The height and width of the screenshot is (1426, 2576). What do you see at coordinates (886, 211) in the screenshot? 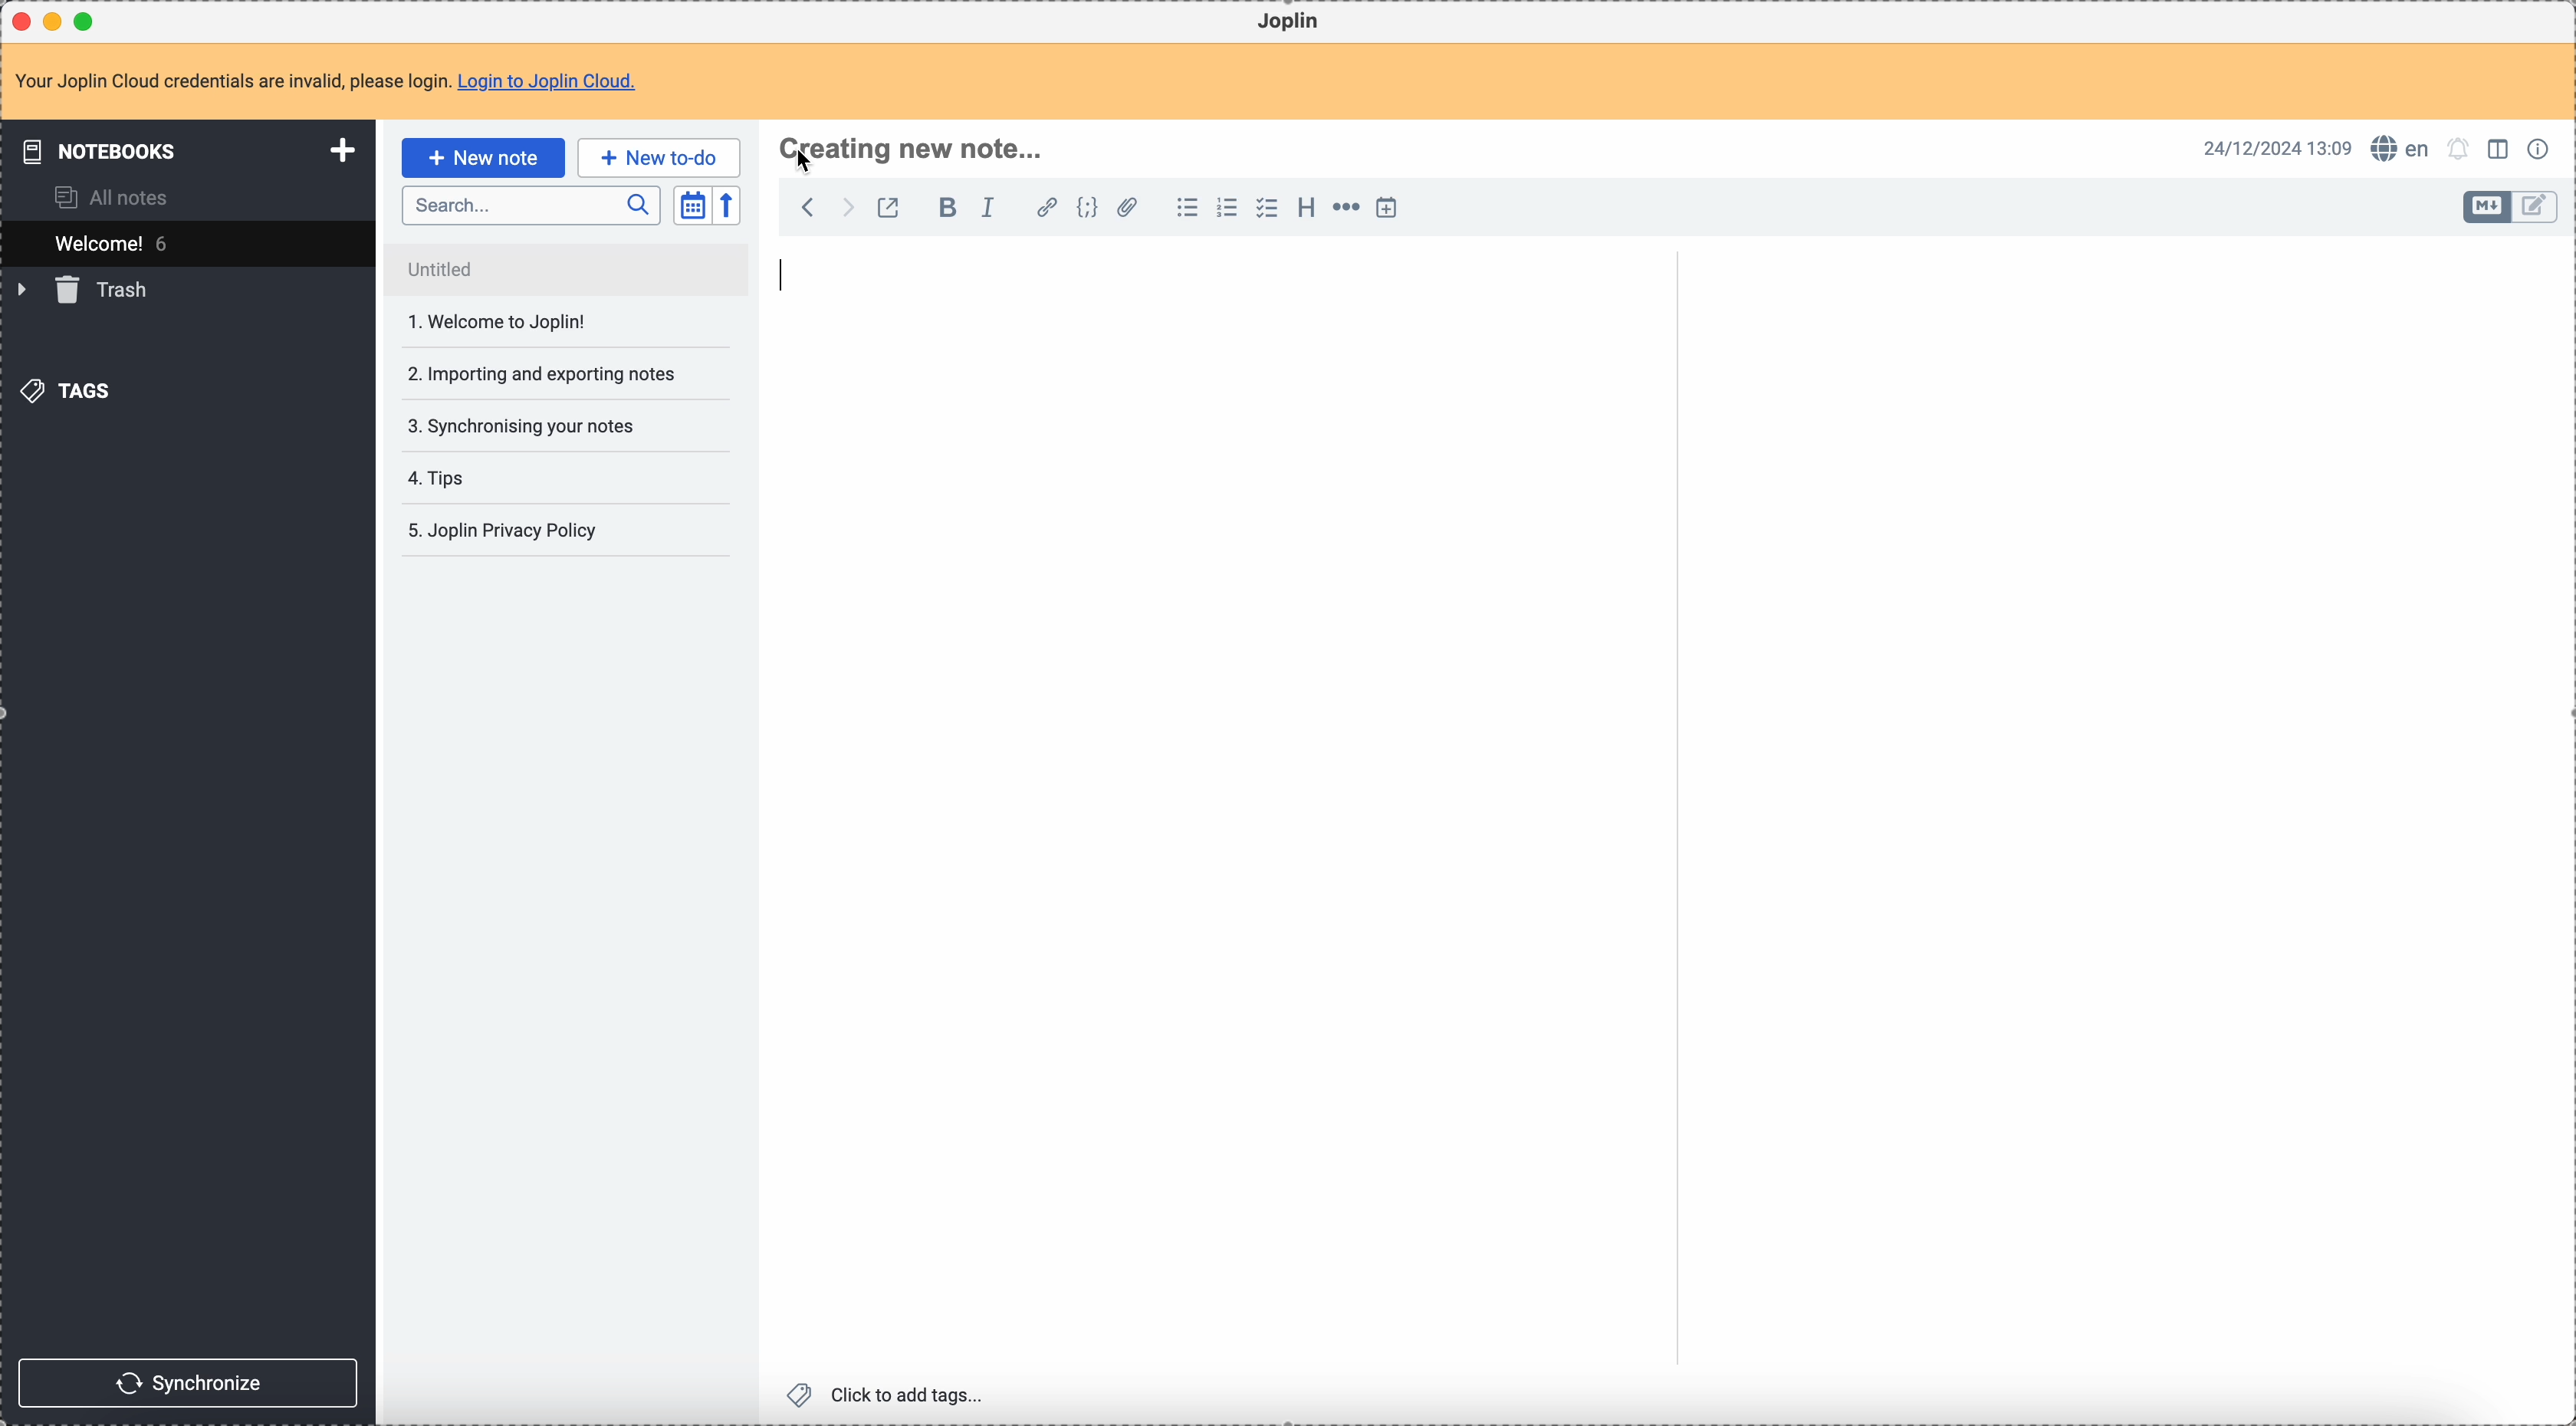
I see `toggle external editing` at bounding box center [886, 211].